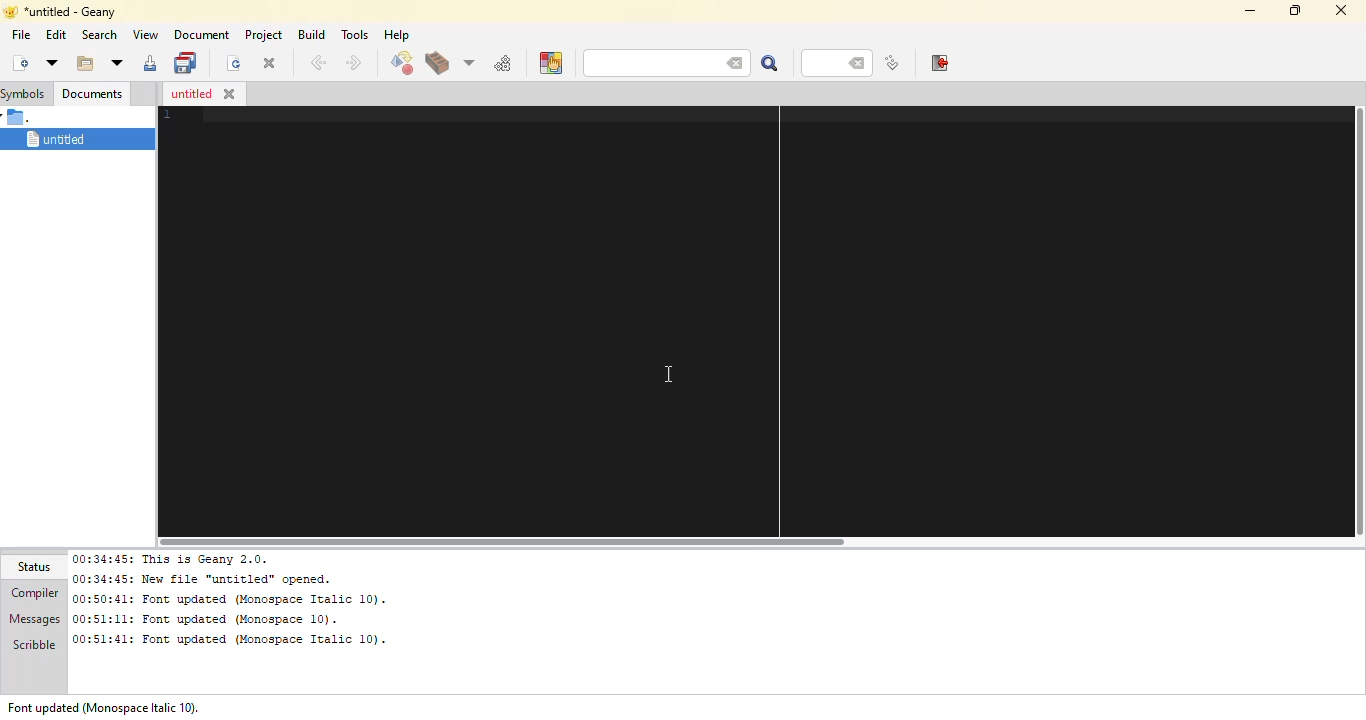 Image resolution: width=1366 pixels, height=720 pixels. I want to click on minimize, so click(1247, 10).